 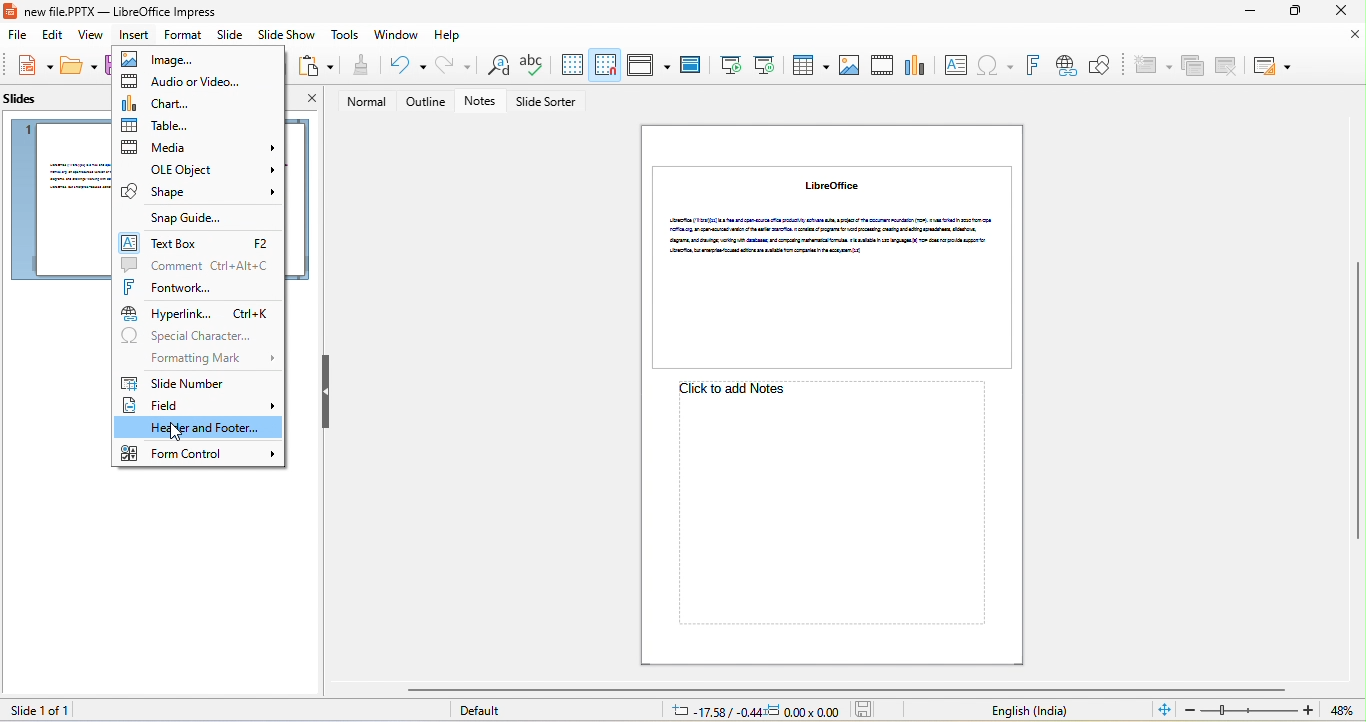 What do you see at coordinates (449, 36) in the screenshot?
I see `help` at bounding box center [449, 36].